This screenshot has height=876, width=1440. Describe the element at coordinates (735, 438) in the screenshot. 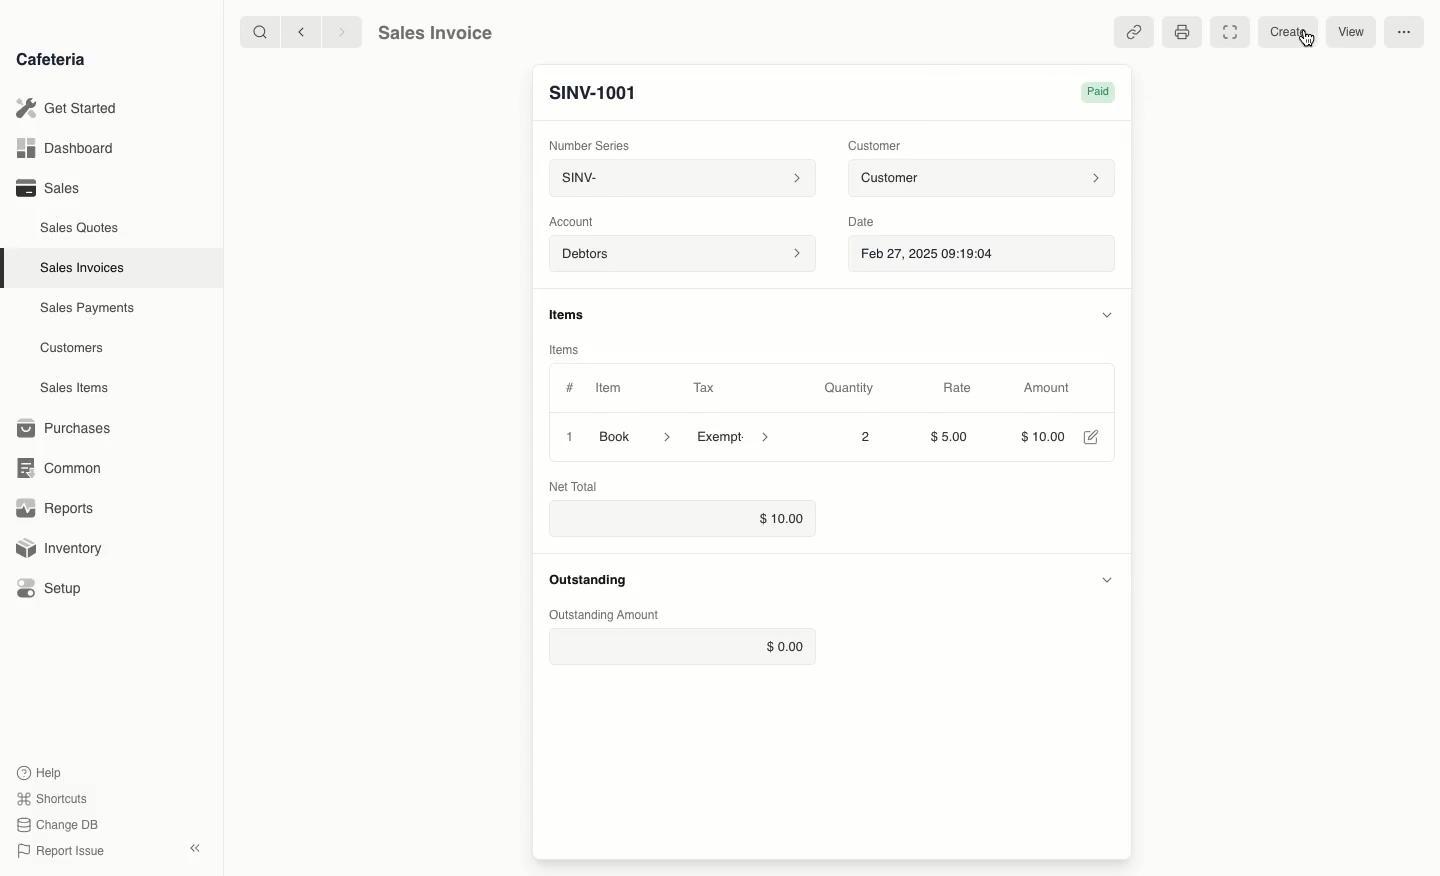

I see `Exempt >` at that location.